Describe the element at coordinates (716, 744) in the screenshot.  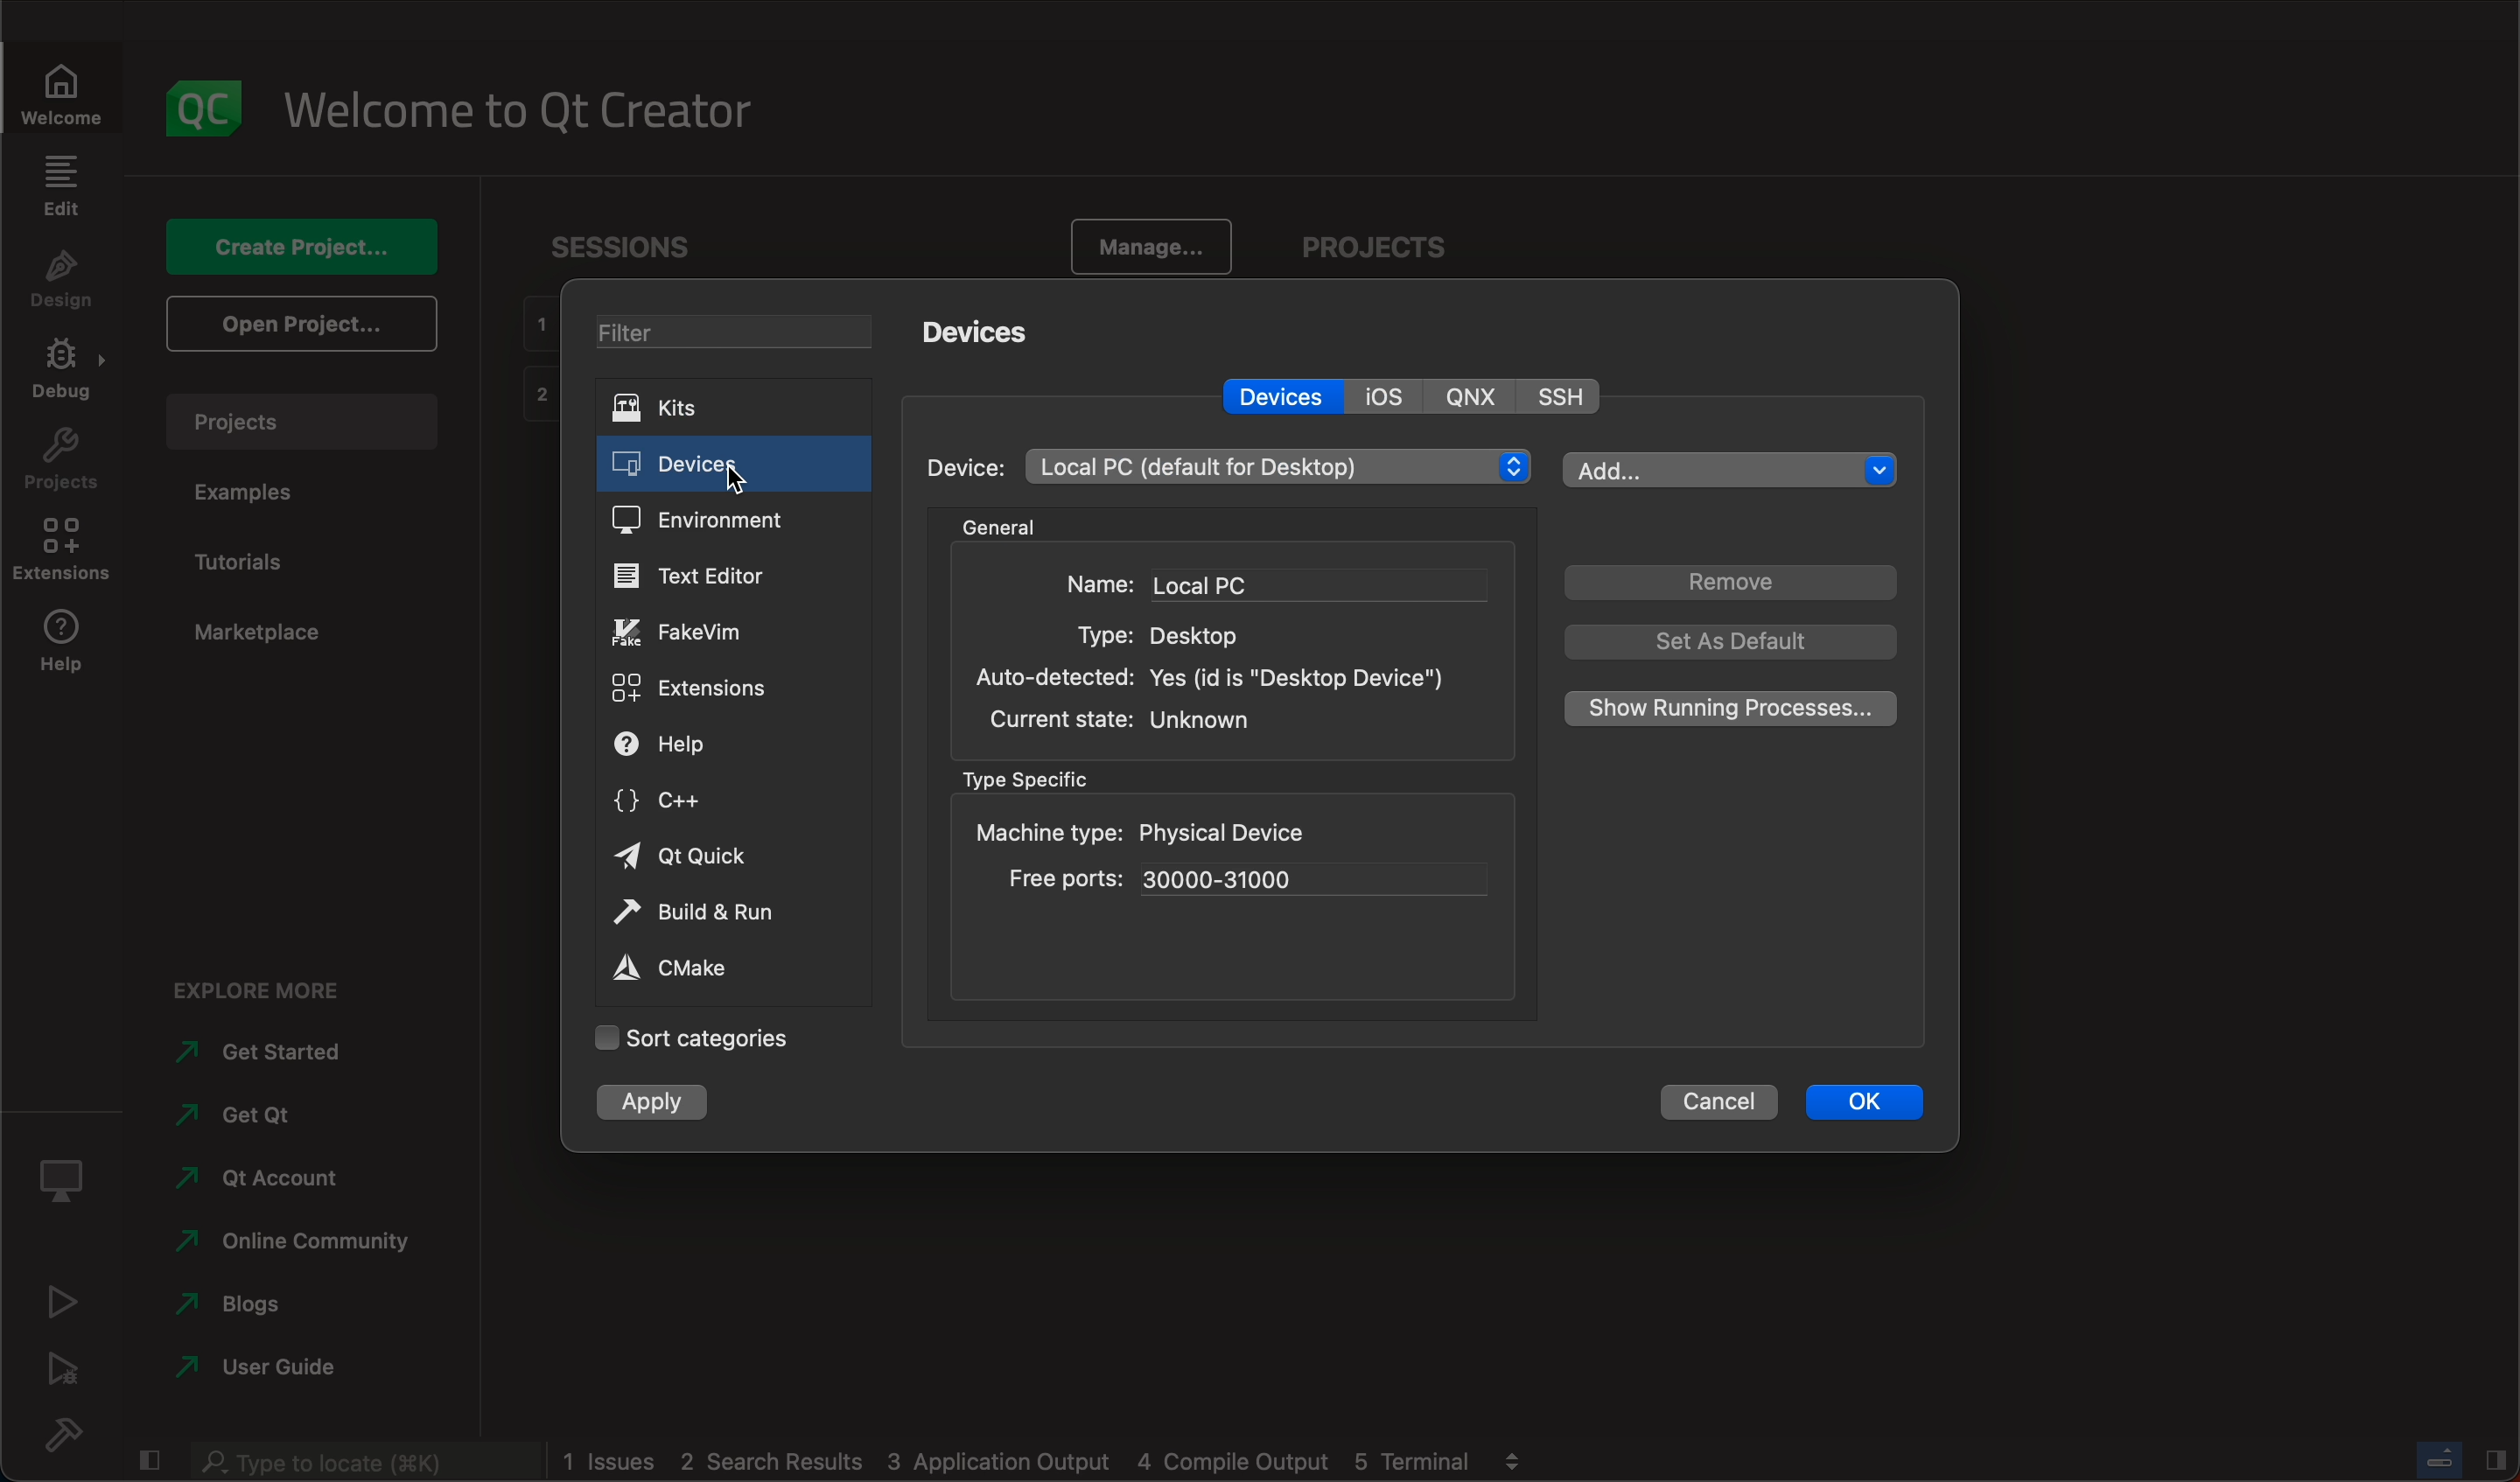
I see `help` at that location.